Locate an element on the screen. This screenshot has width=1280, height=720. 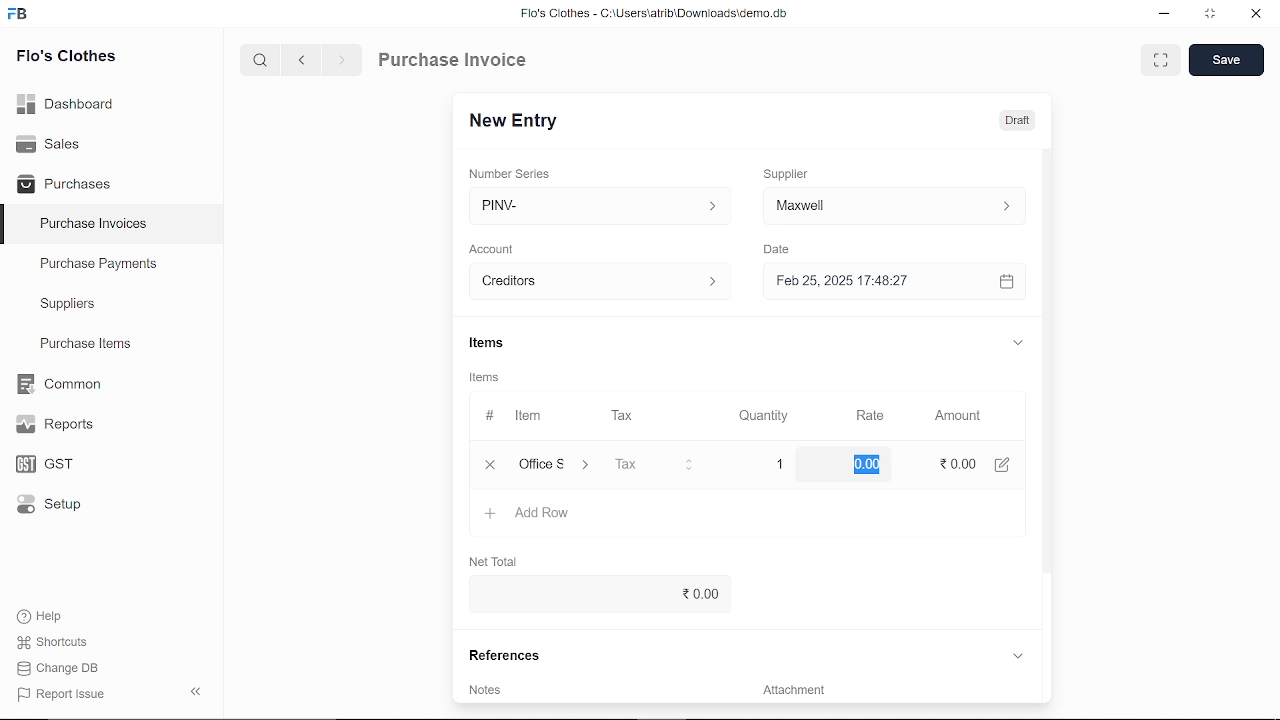
Item is located at coordinates (514, 416).